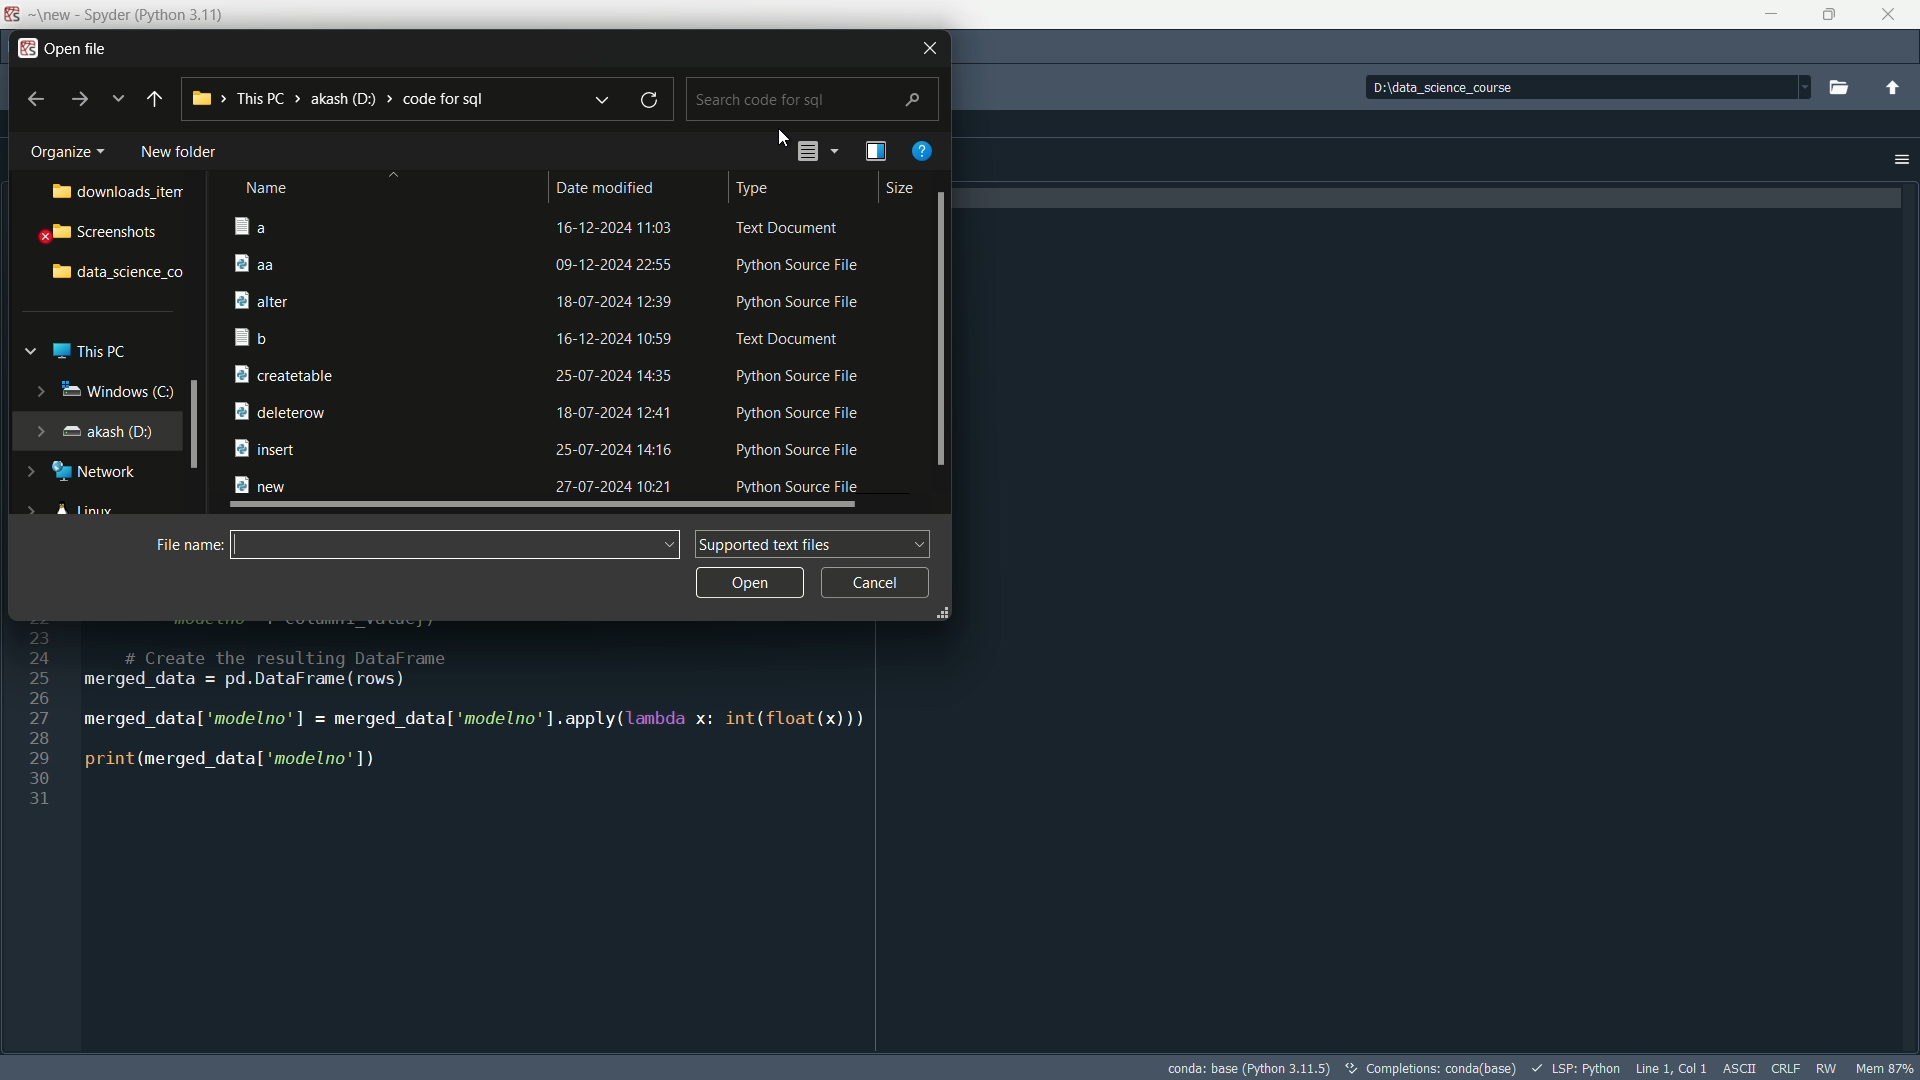 The image size is (1920, 1080). I want to click on Fle directory, so click(340, 97).